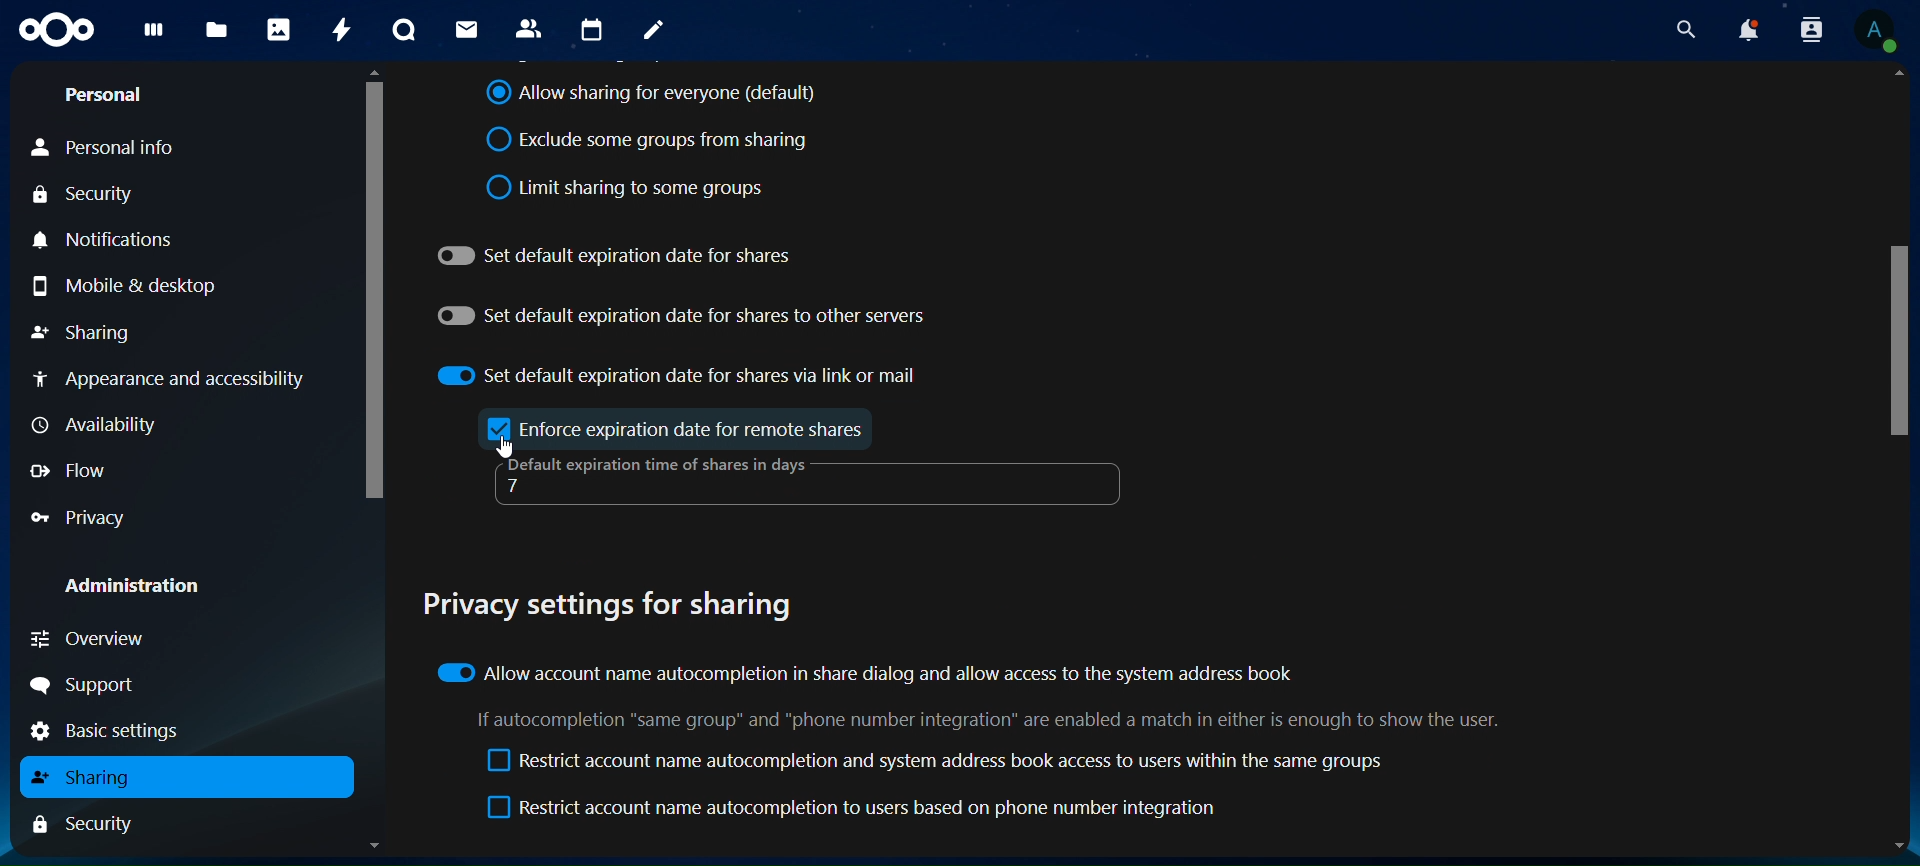 This screenshot has width=1920, height=866. I want to click on notifications, so click(1750, 30).